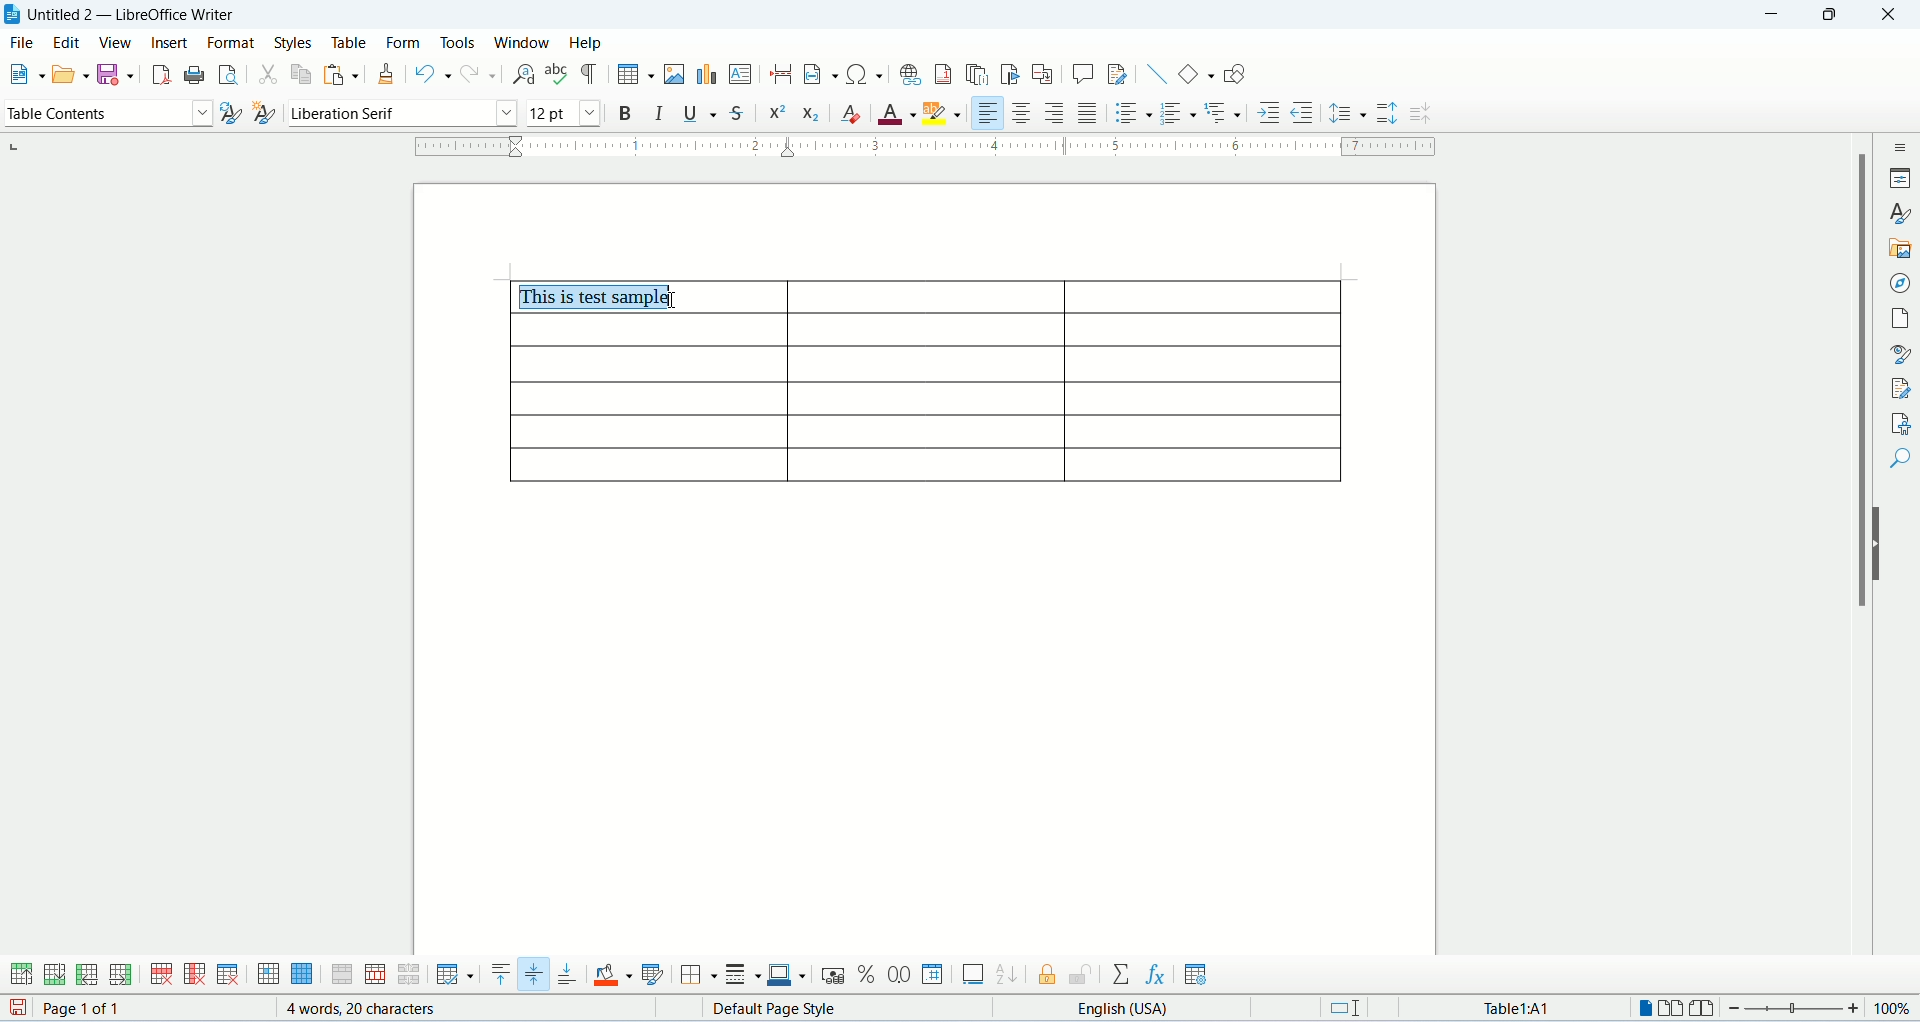 The height and width of the screenshot is (1022, 1920). What do you see at coordinates (741, 75) in the screenshot?
I see `insert text box` at bounding box center [741, 75].